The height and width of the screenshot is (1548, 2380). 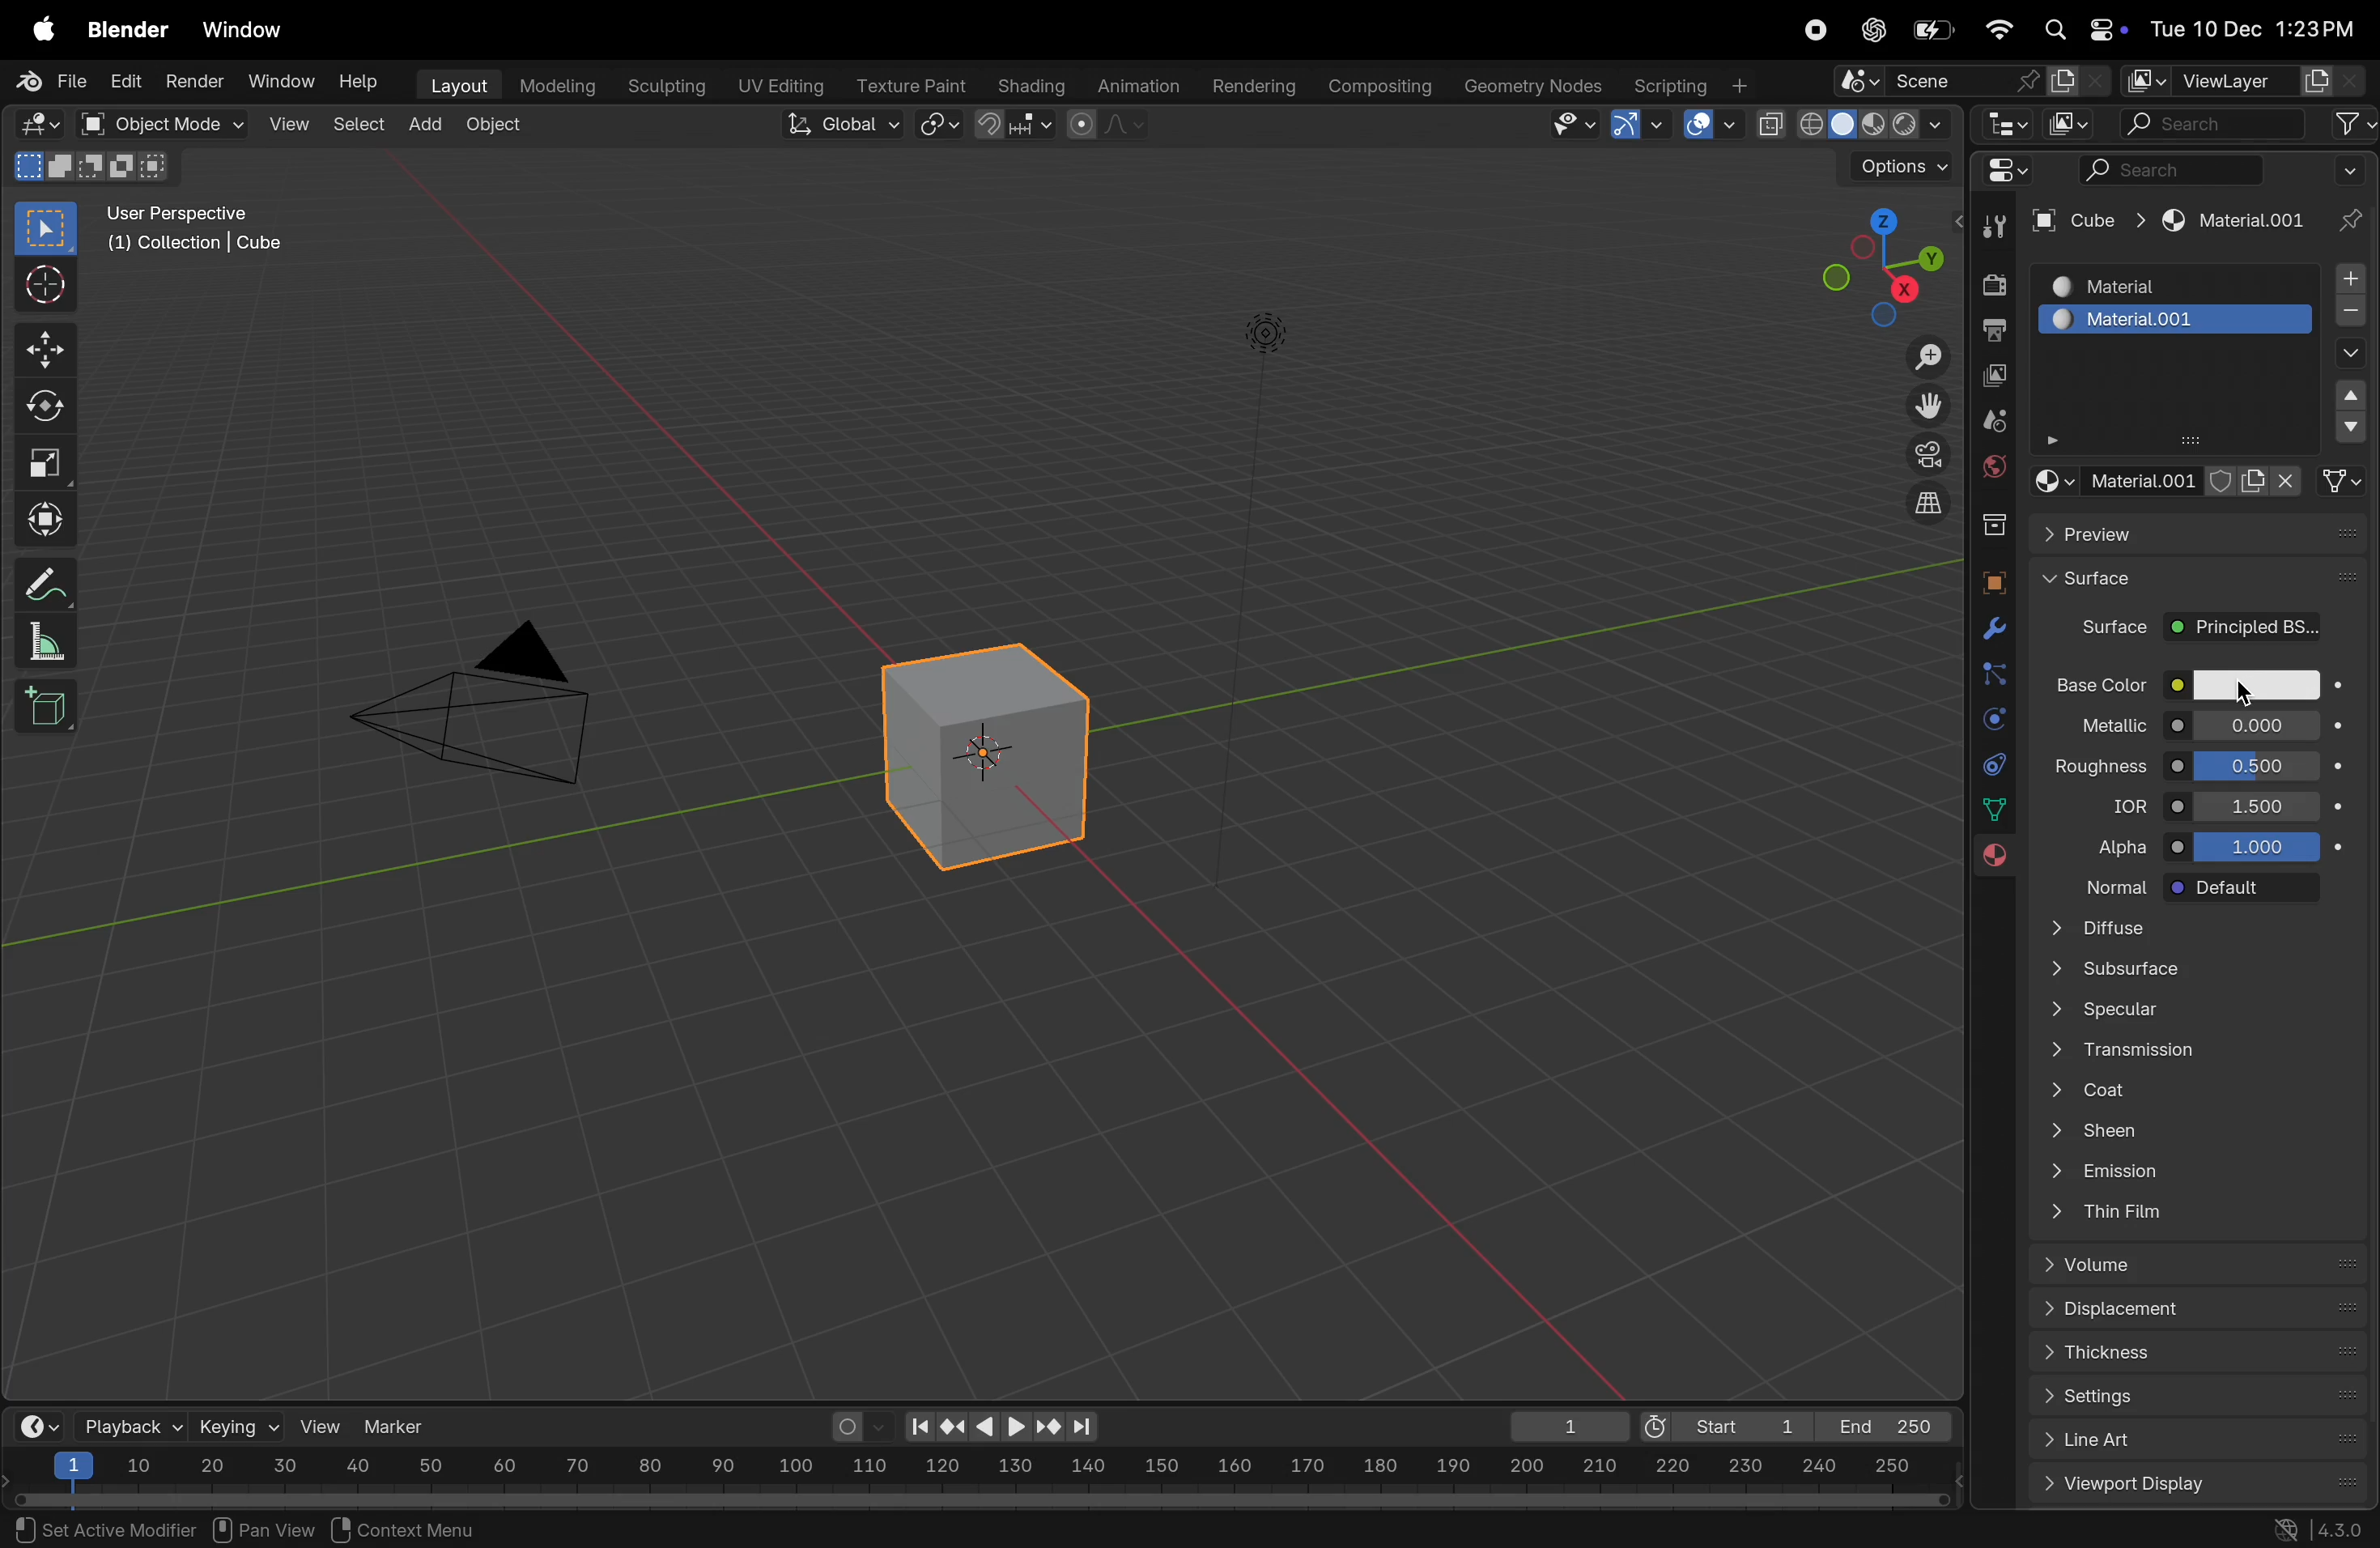 What do you see at coordinates (1689, 79) in the screenshot?
I see `Scripting` at bounding box center [1689, 79].